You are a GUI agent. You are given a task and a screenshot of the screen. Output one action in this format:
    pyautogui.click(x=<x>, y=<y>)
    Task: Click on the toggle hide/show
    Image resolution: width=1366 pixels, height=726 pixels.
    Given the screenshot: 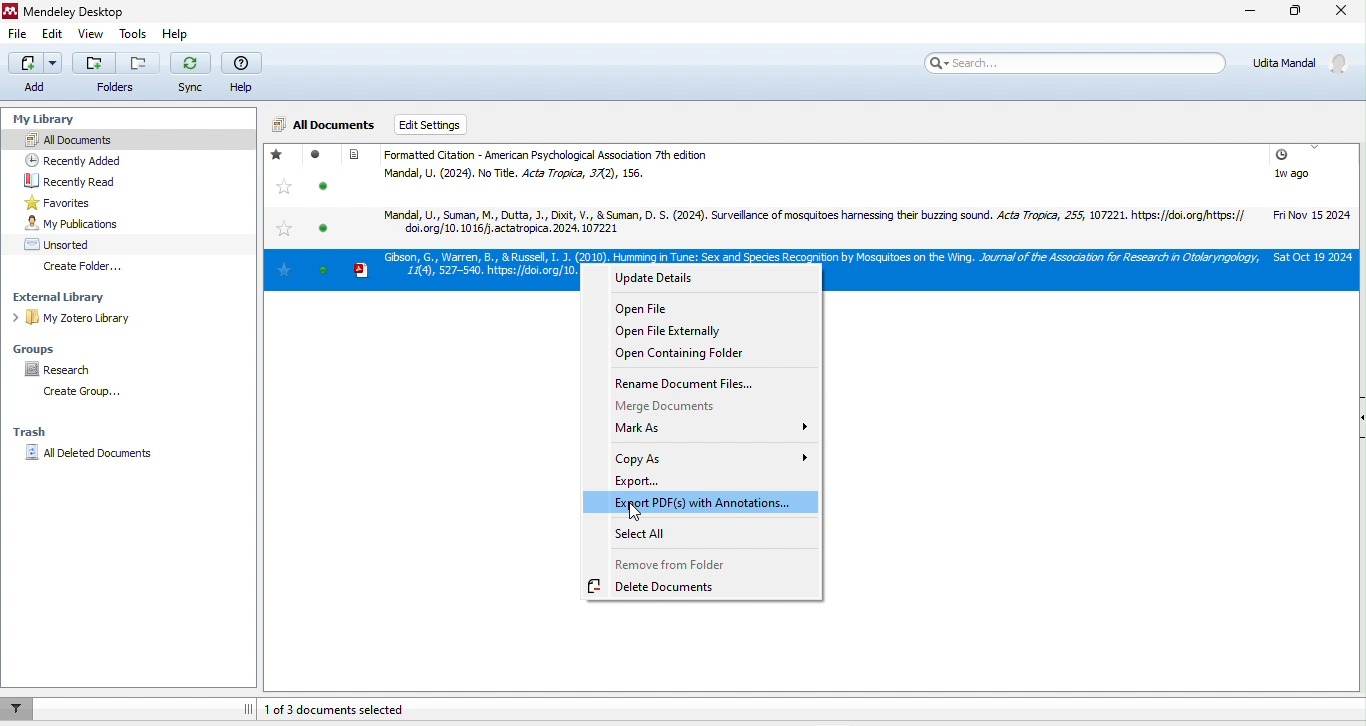 What is the action you would take?
    pyautogui.click(x=247, y=705)
    